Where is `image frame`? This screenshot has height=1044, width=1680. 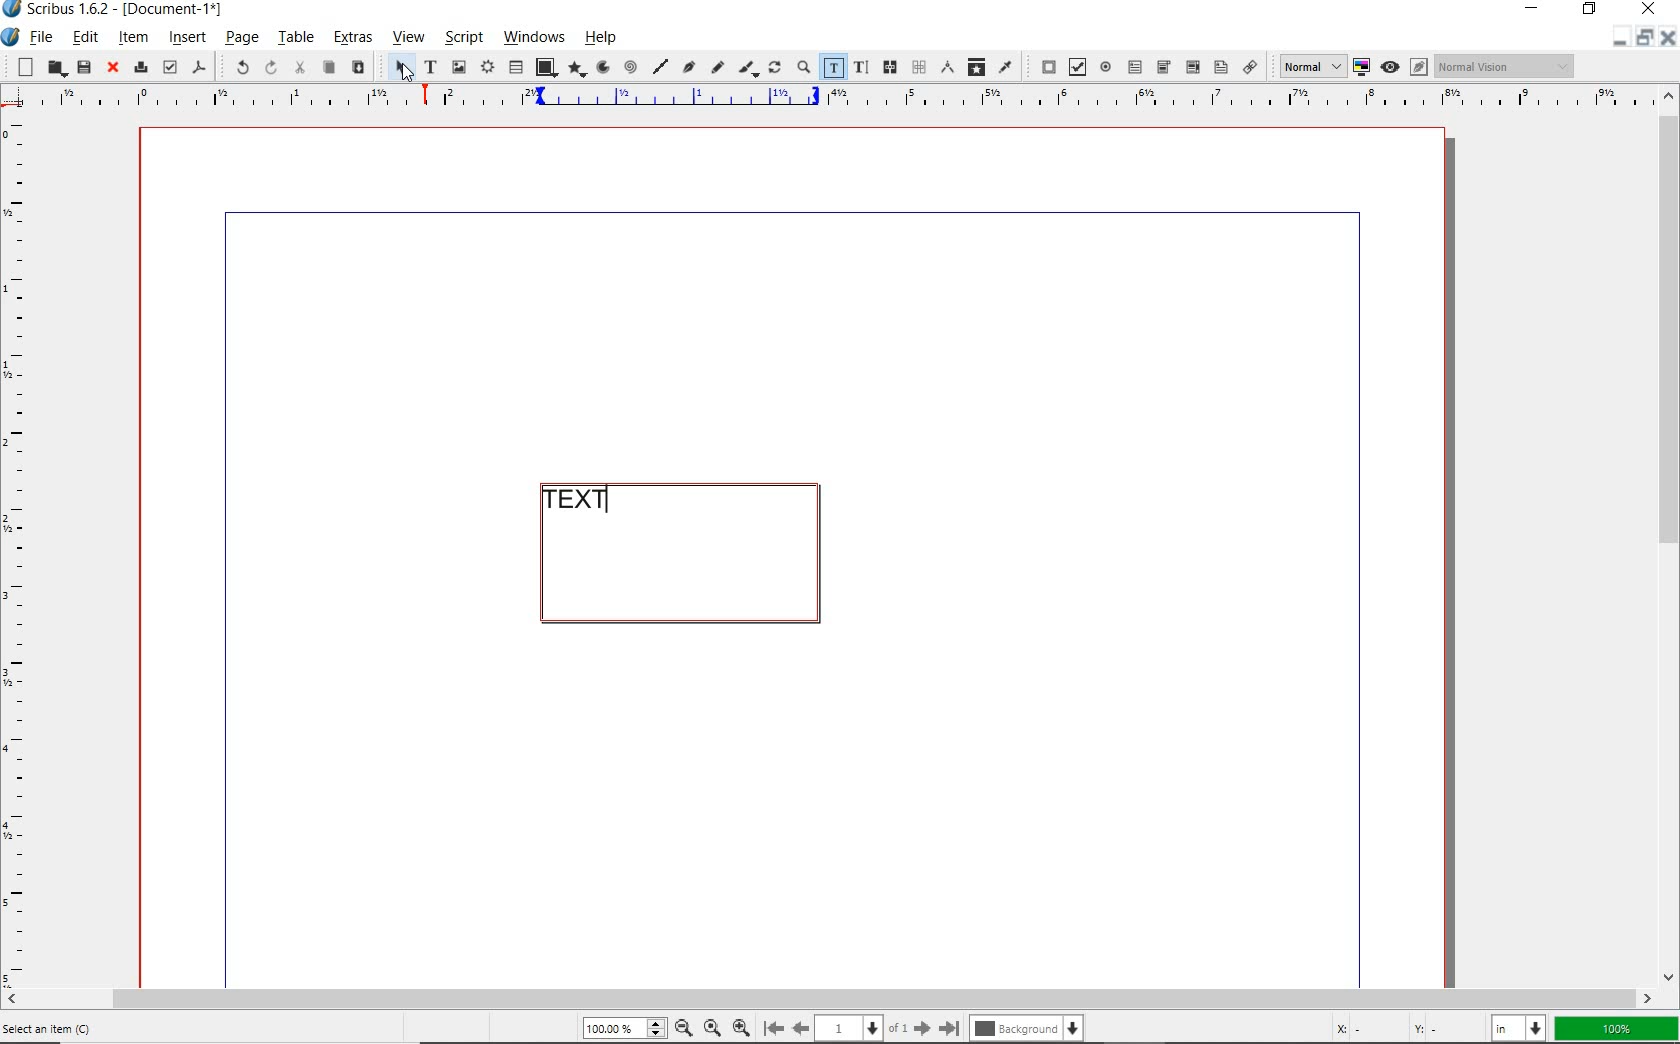
image frame is located at coordinates (458, 66).